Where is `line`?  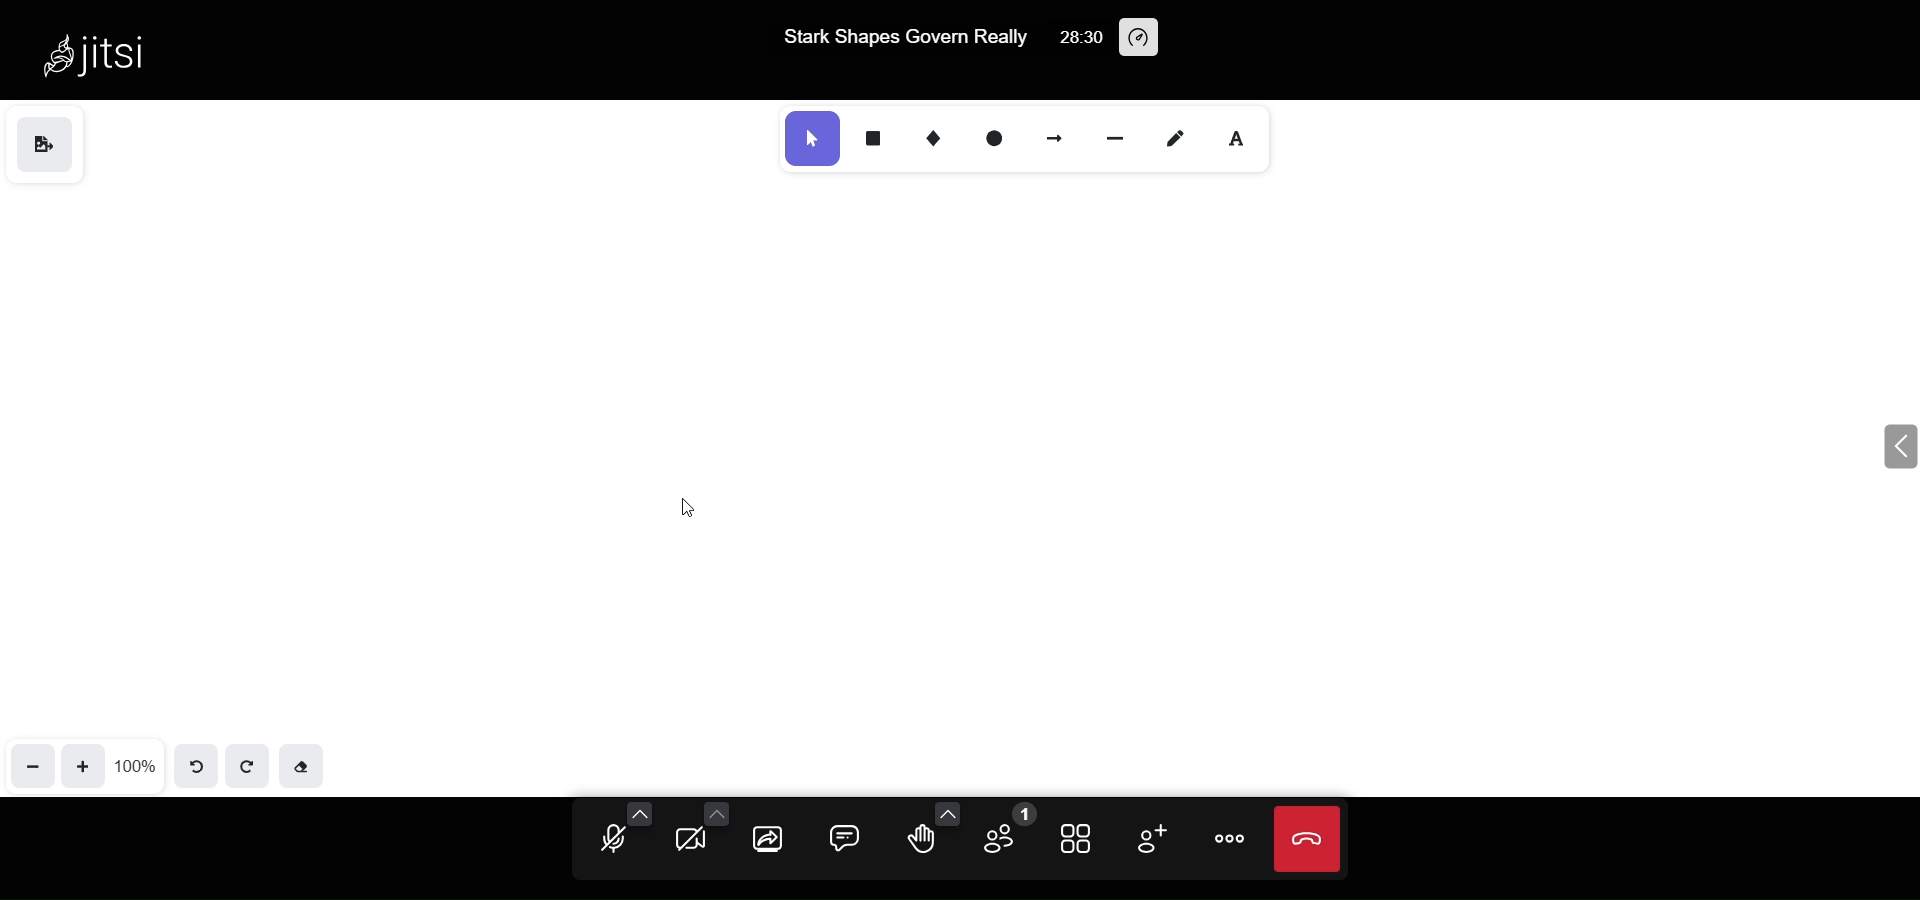 line is located at coordinates (1115, 136).